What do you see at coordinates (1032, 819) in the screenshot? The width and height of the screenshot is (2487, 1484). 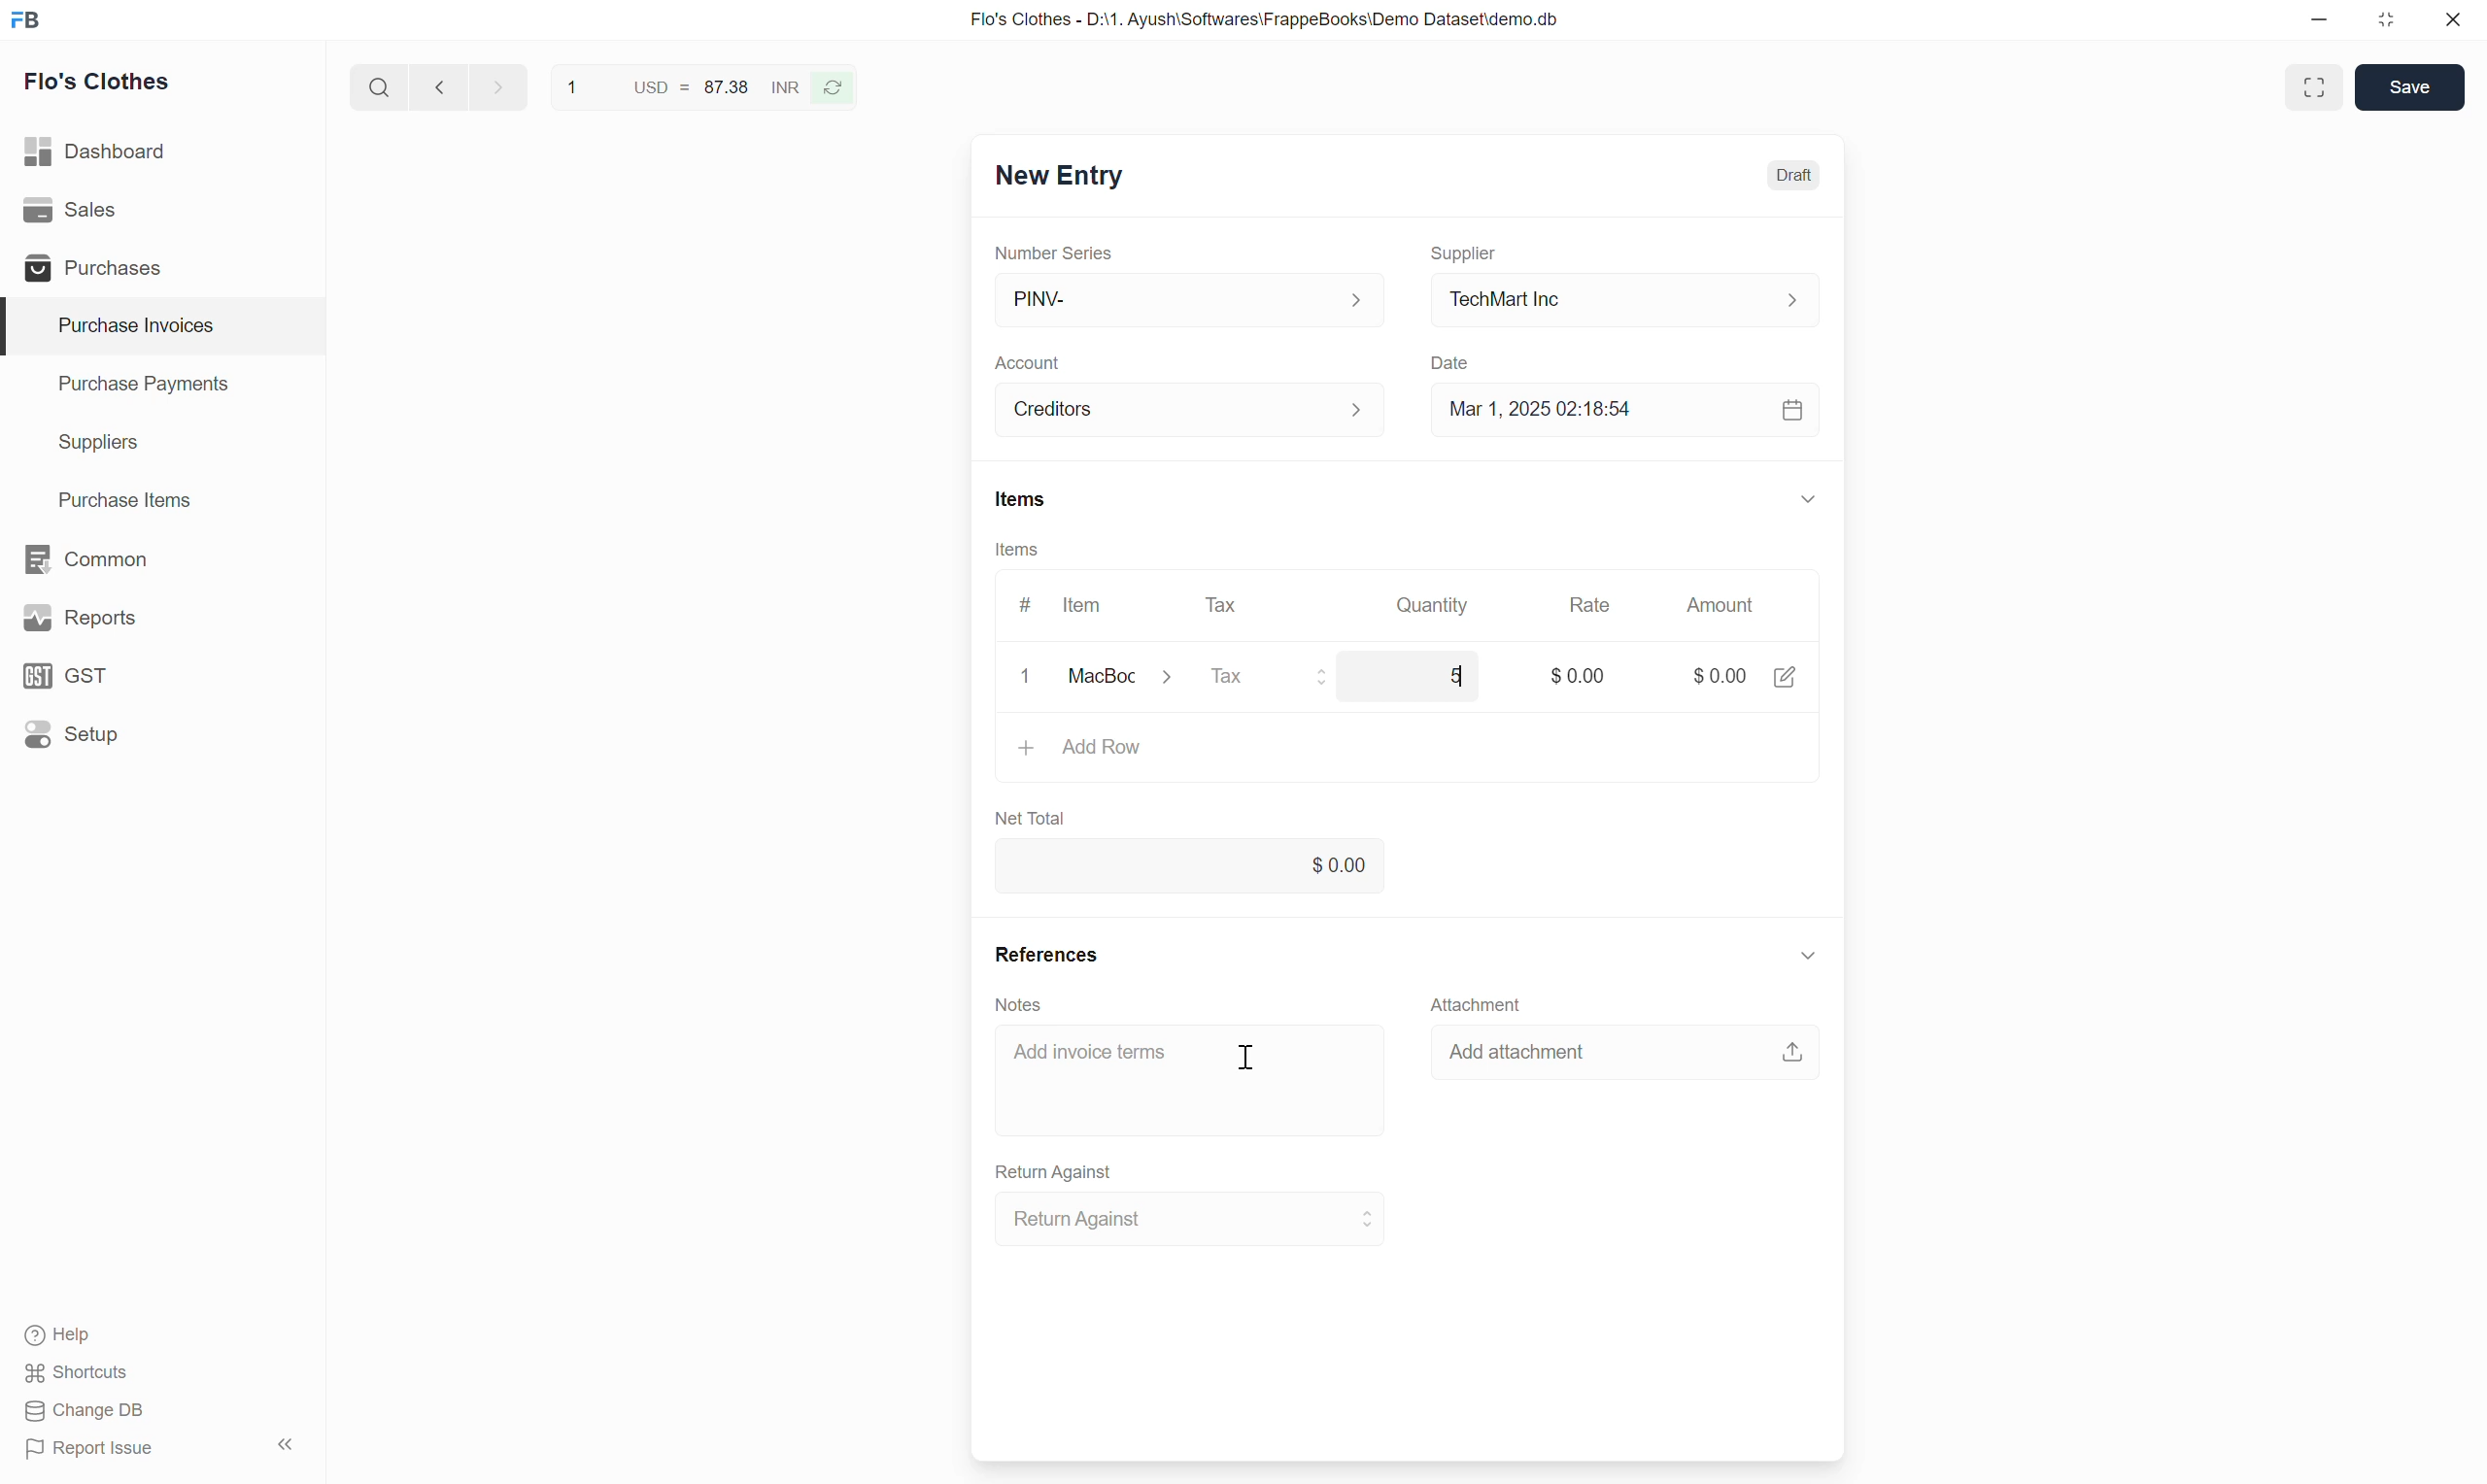 I see `Net Total` at bounding box center [1032, 819].